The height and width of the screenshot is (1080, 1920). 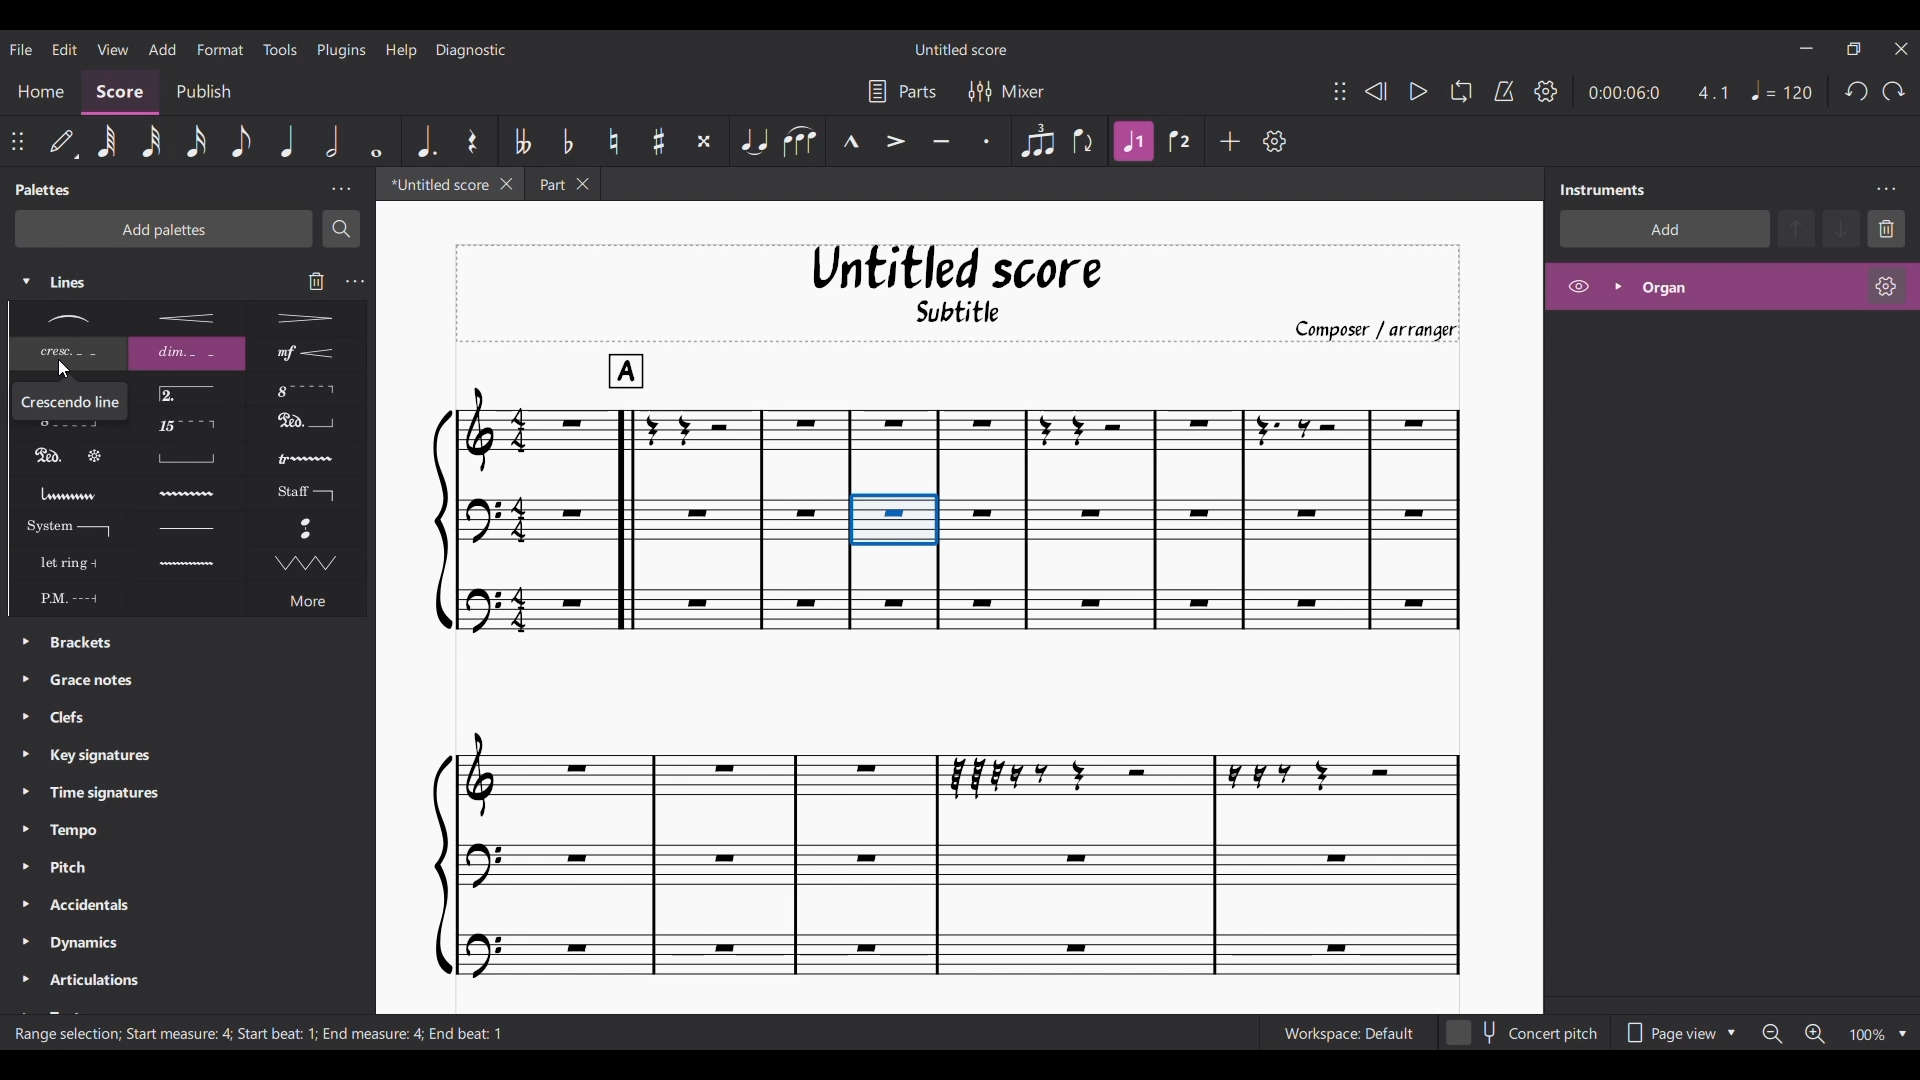 What do you see at coordinates (1903, 1035) in the screenshot?
I see `Zoom options` at bounding box center [1903, 1035].